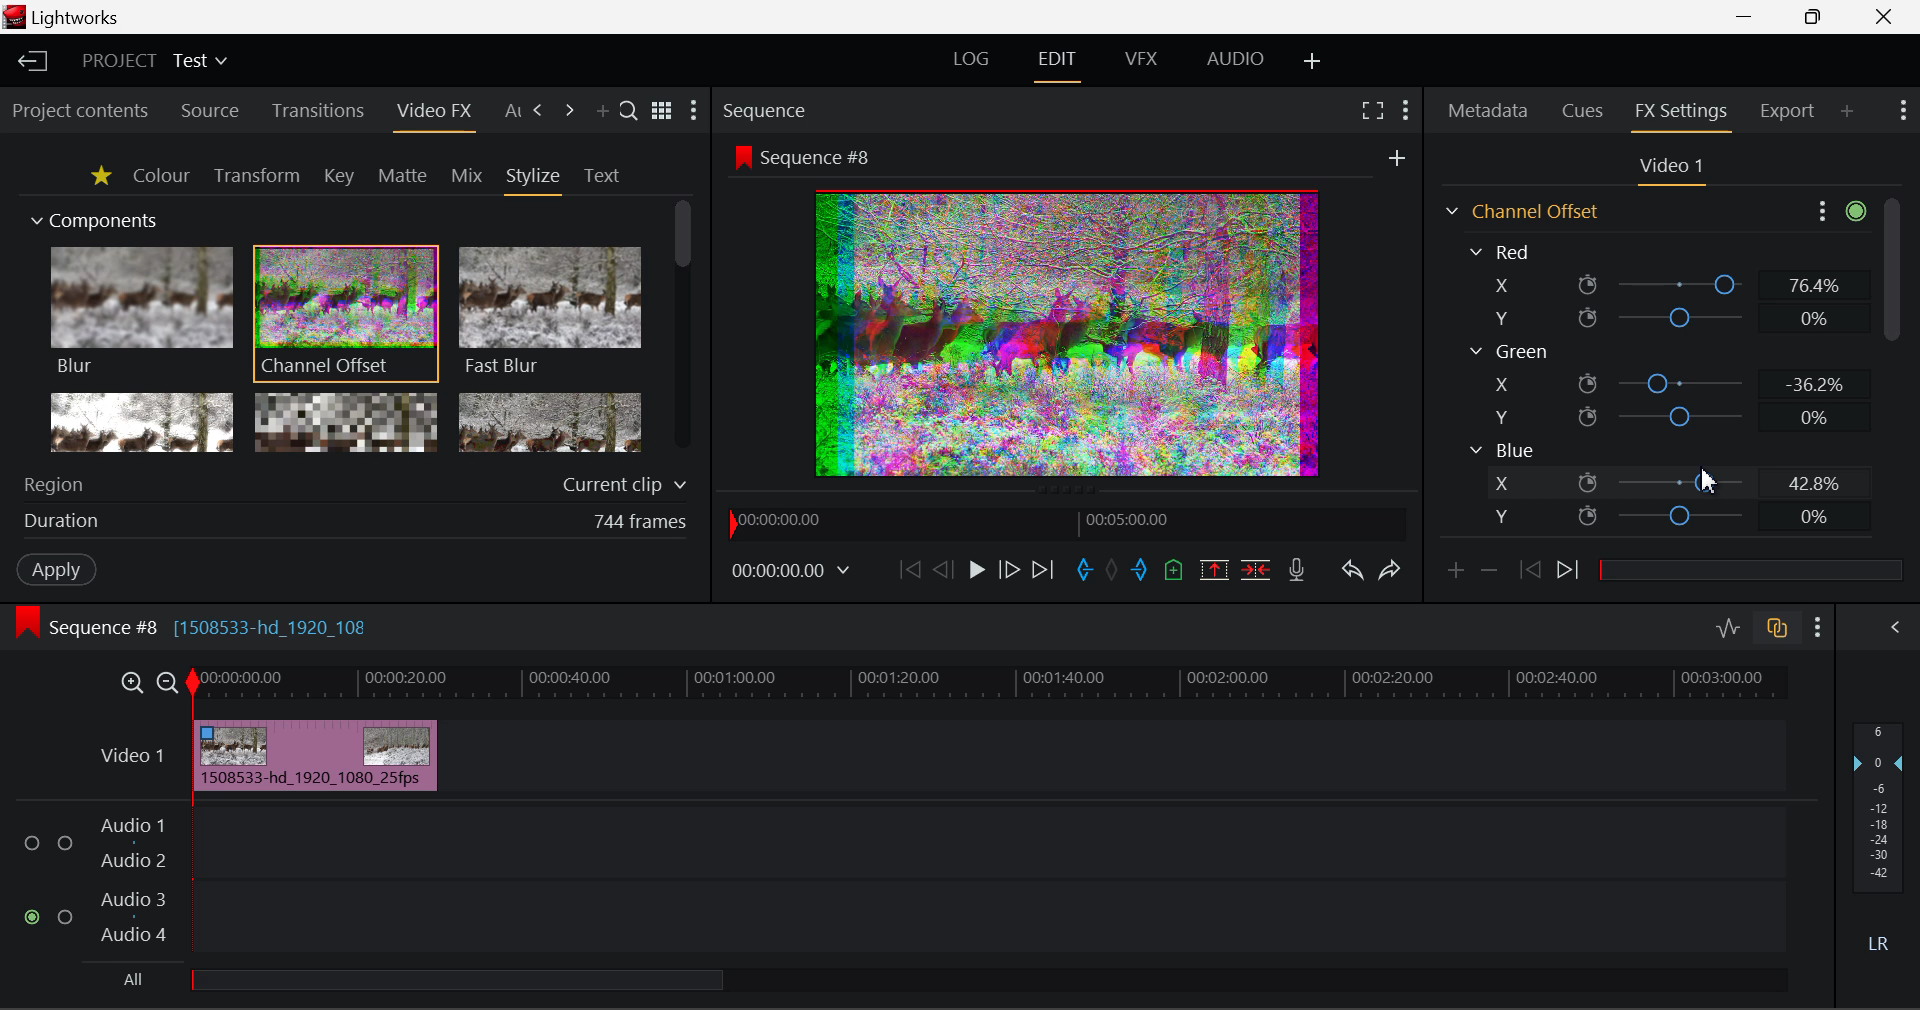 The image size is (1920, 1010). I want to click on Add Panel, so click(602, 113).